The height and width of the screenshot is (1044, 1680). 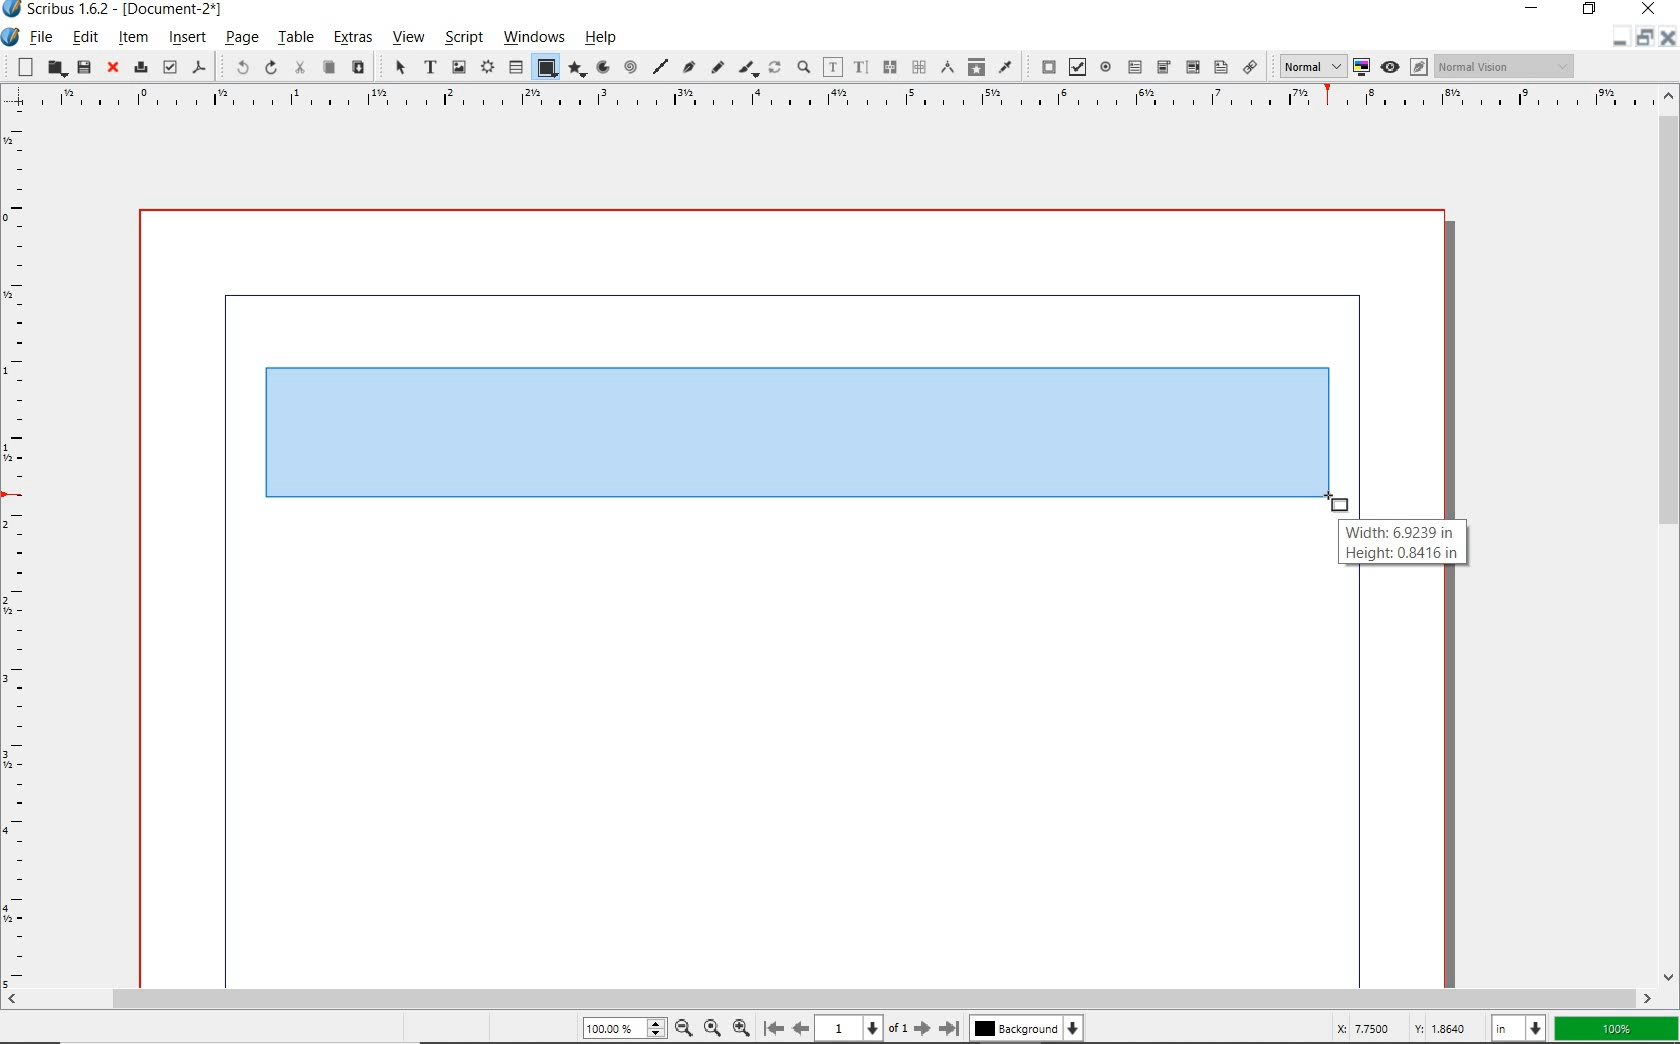 What do you see at coordinates (19, 549) in the screenshot?
I see `ruler` at bounding box center [19, 549].